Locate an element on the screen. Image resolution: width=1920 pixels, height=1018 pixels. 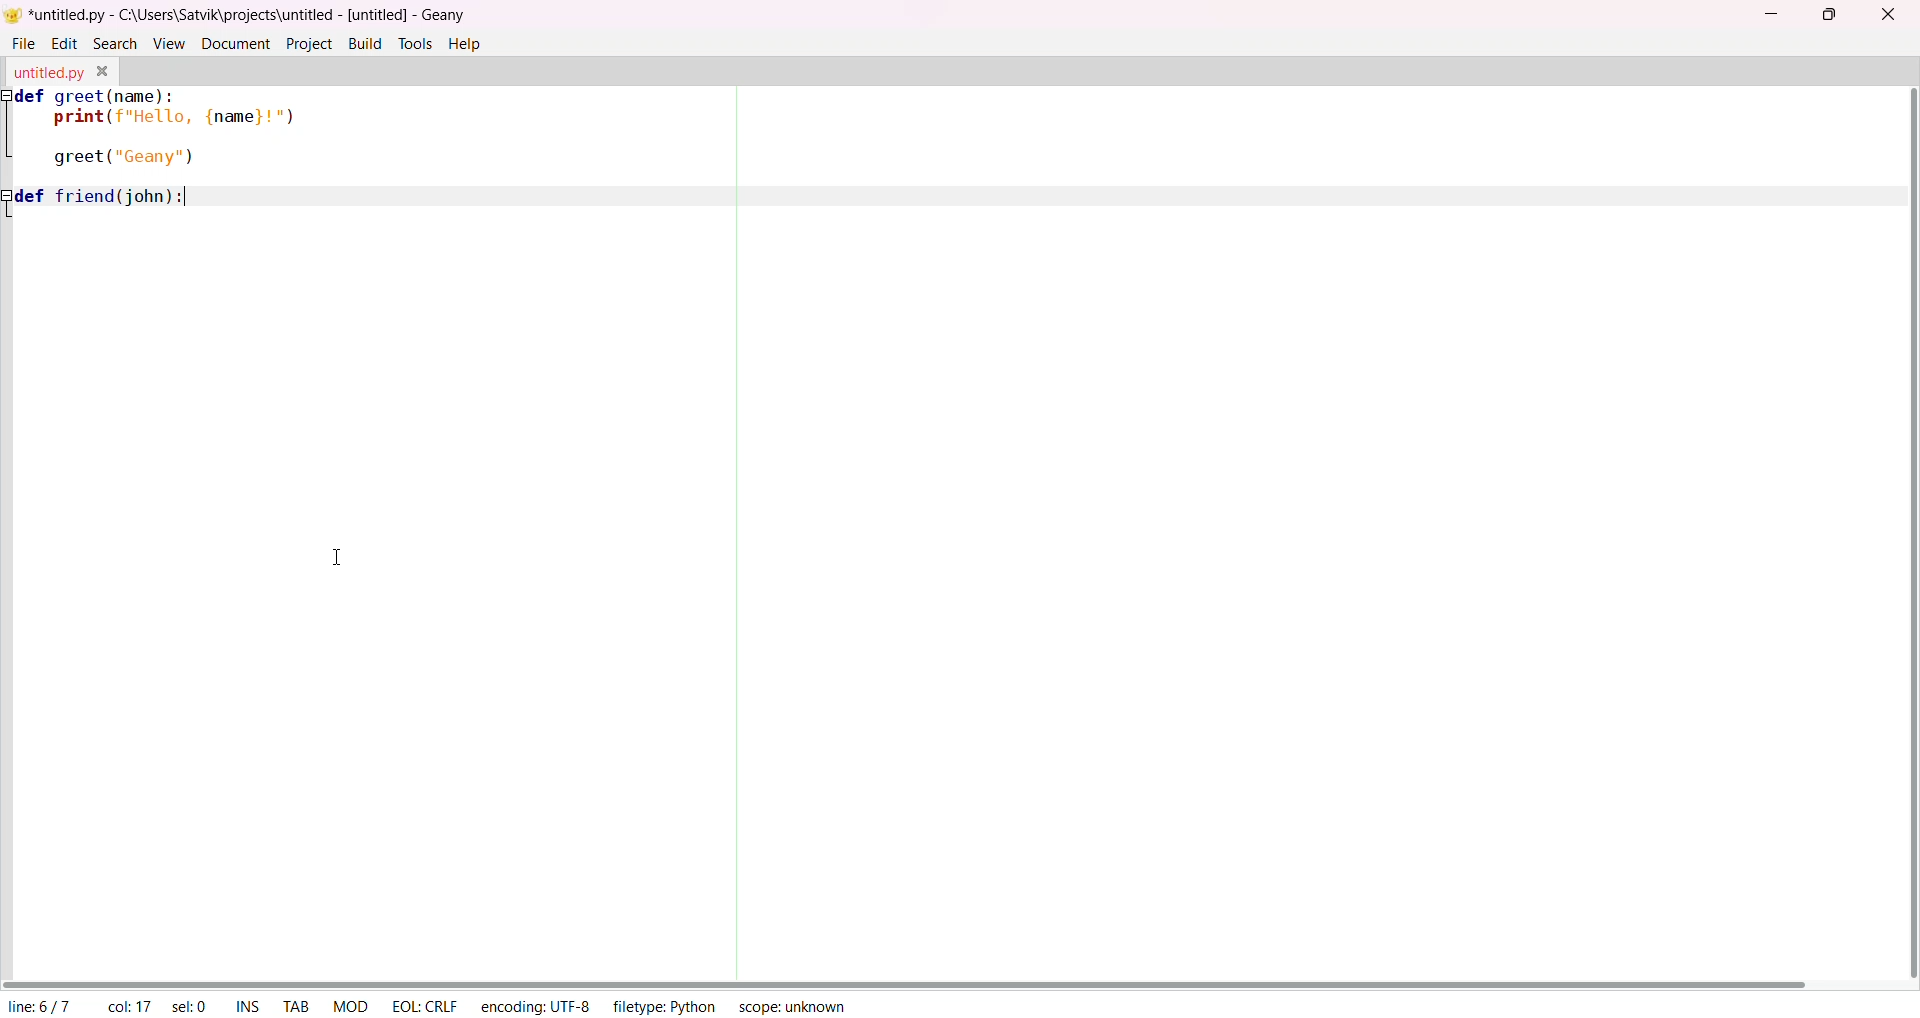
untitled.py is located at coordinates (47, 74).